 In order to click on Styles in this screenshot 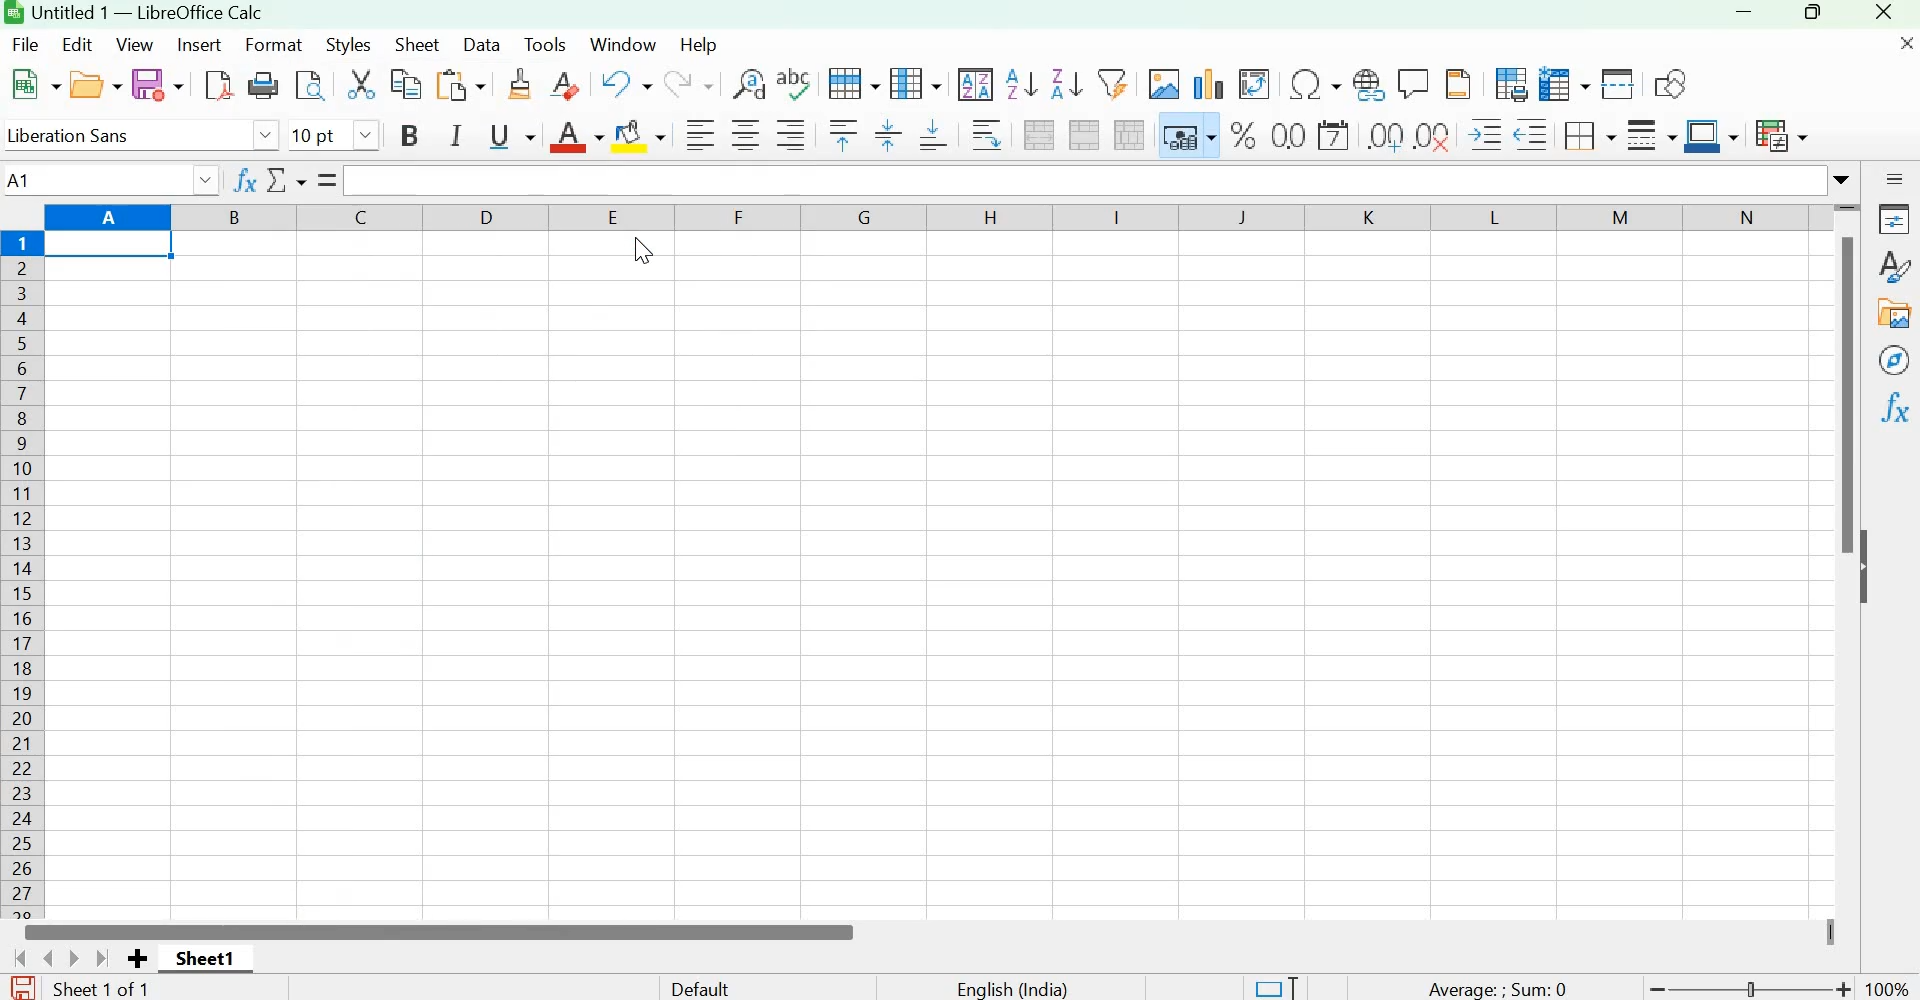, I will do `click(1895, 266)`.